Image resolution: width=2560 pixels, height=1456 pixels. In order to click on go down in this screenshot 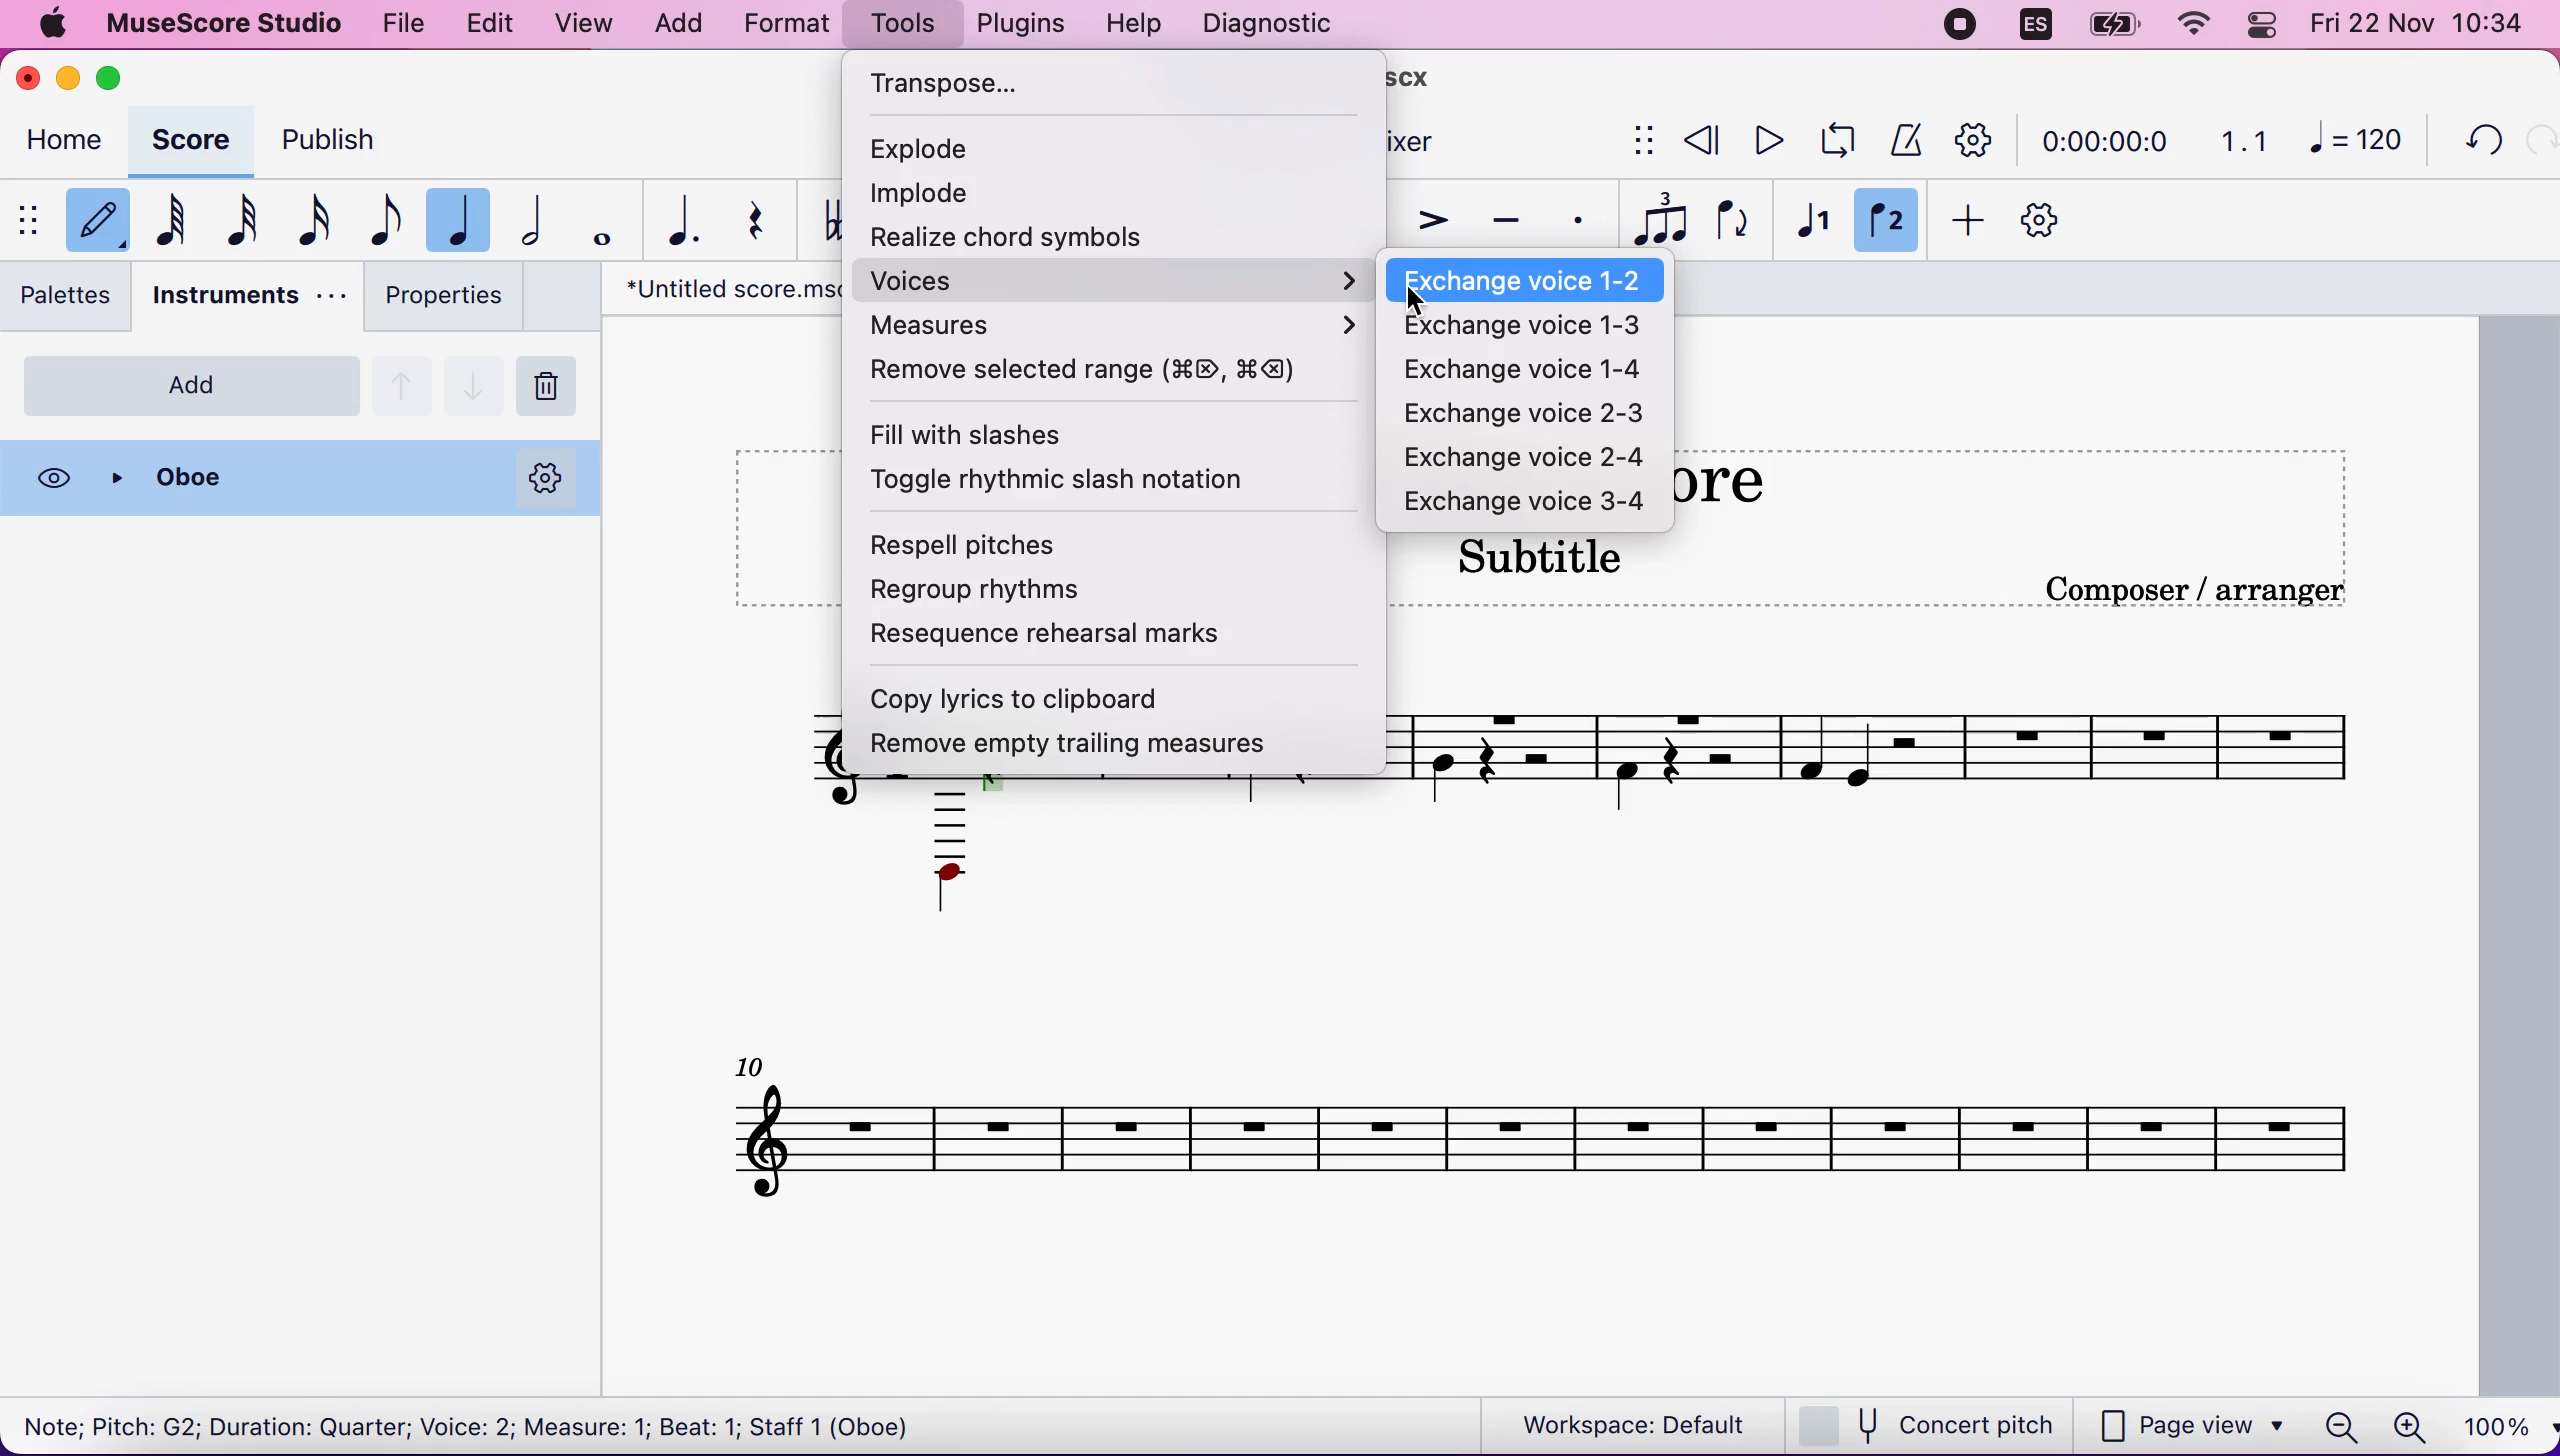, I will do `click(475, 383)`.